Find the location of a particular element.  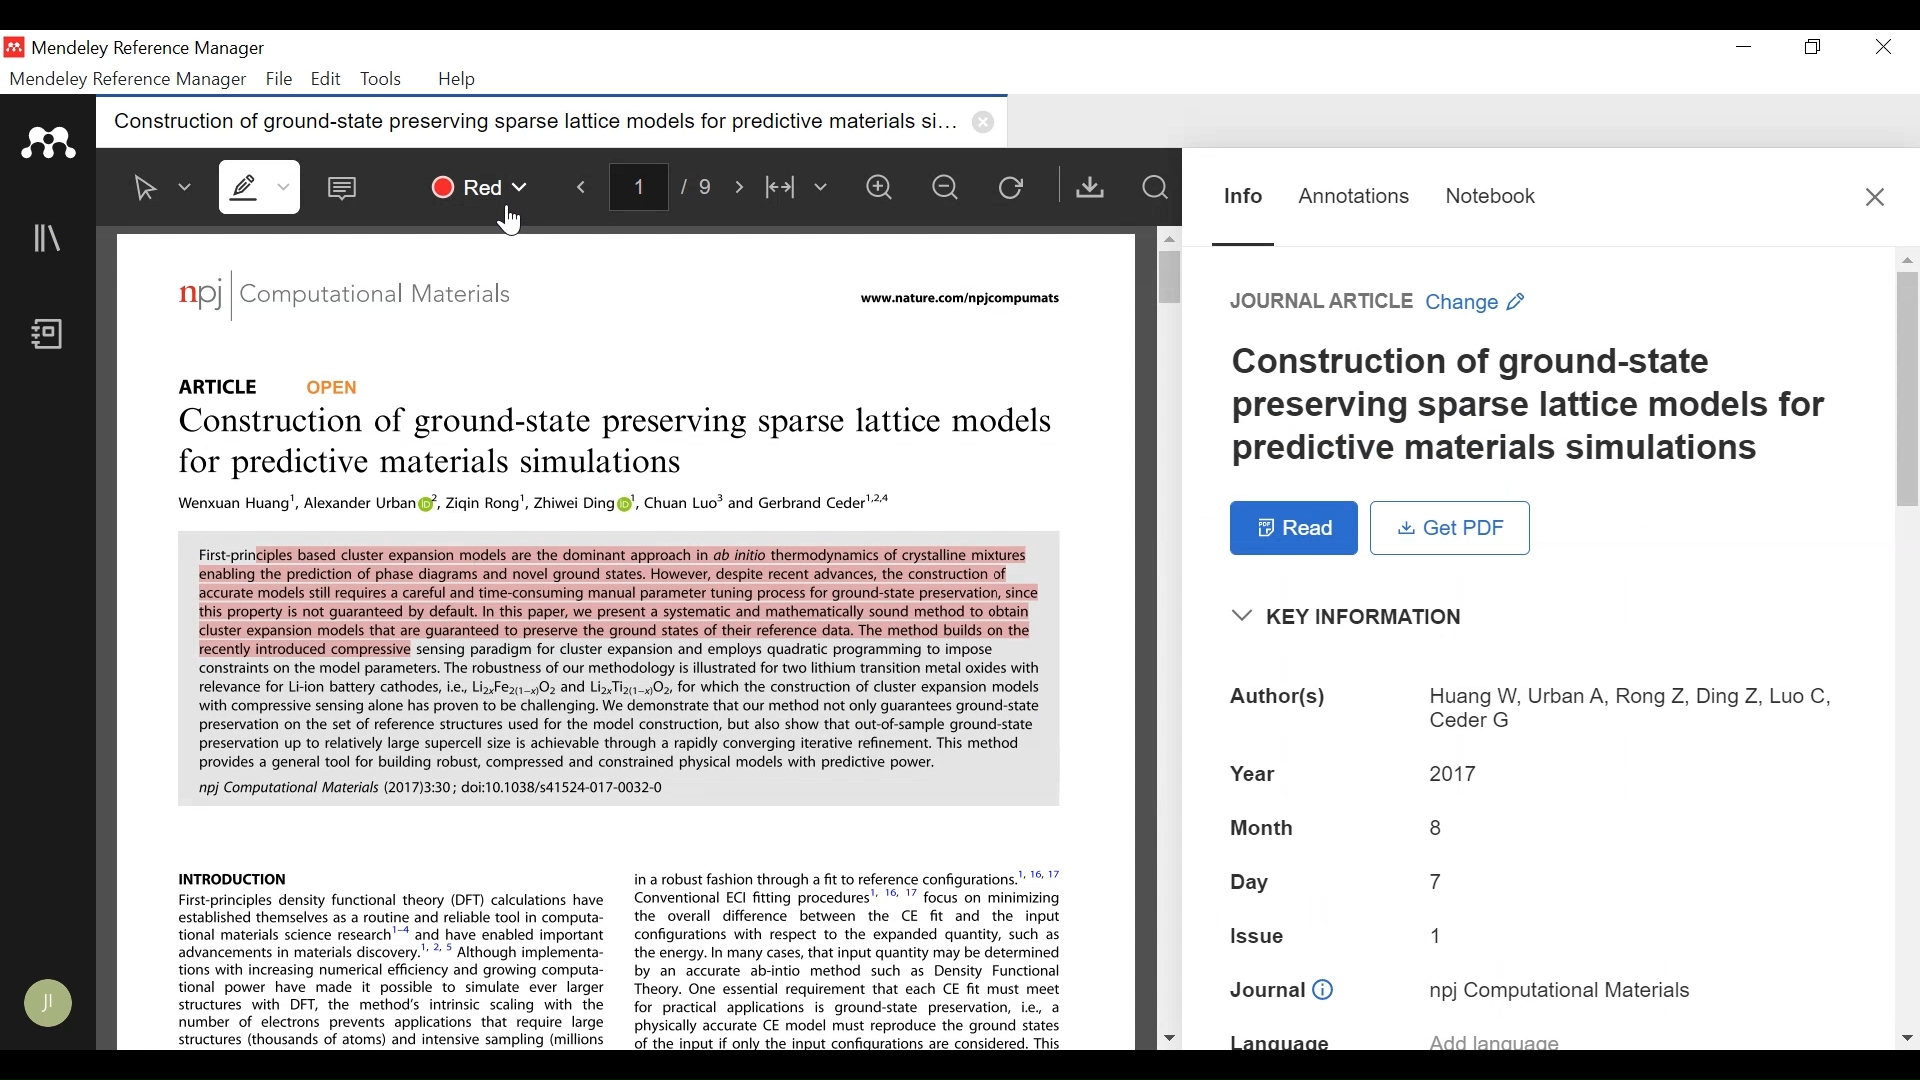

File is located at coordinates (279, 80).